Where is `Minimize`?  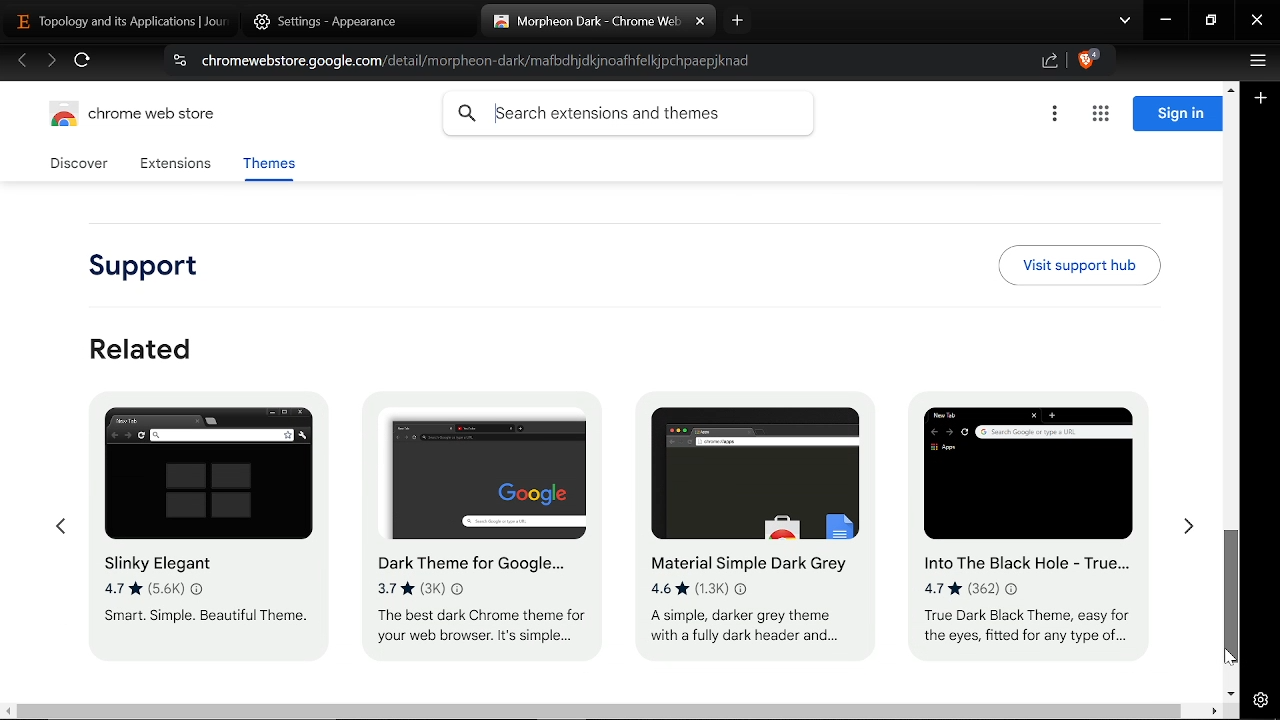
Minimize is located at coordinates (1166, 22).